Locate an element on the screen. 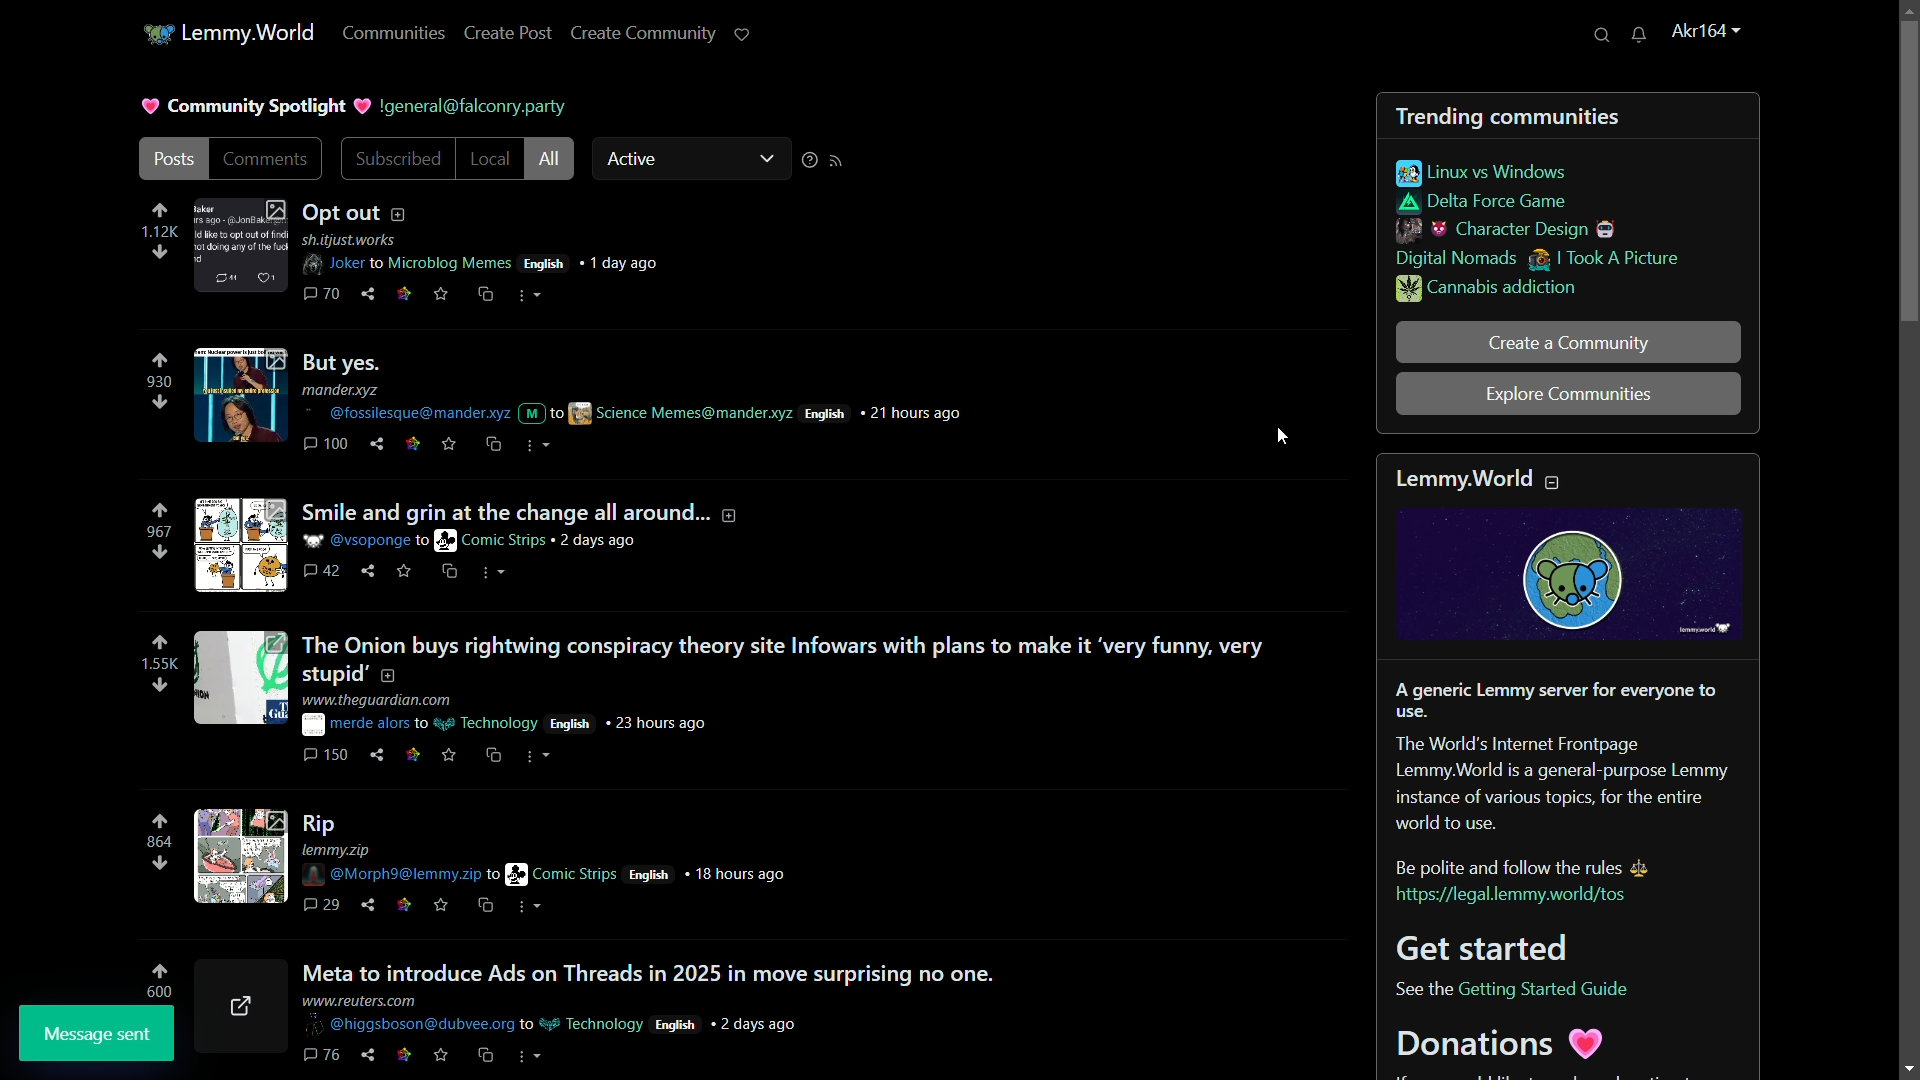 This screenshot has height=1080, width=1920. picture is located at coordinates (368, 107).